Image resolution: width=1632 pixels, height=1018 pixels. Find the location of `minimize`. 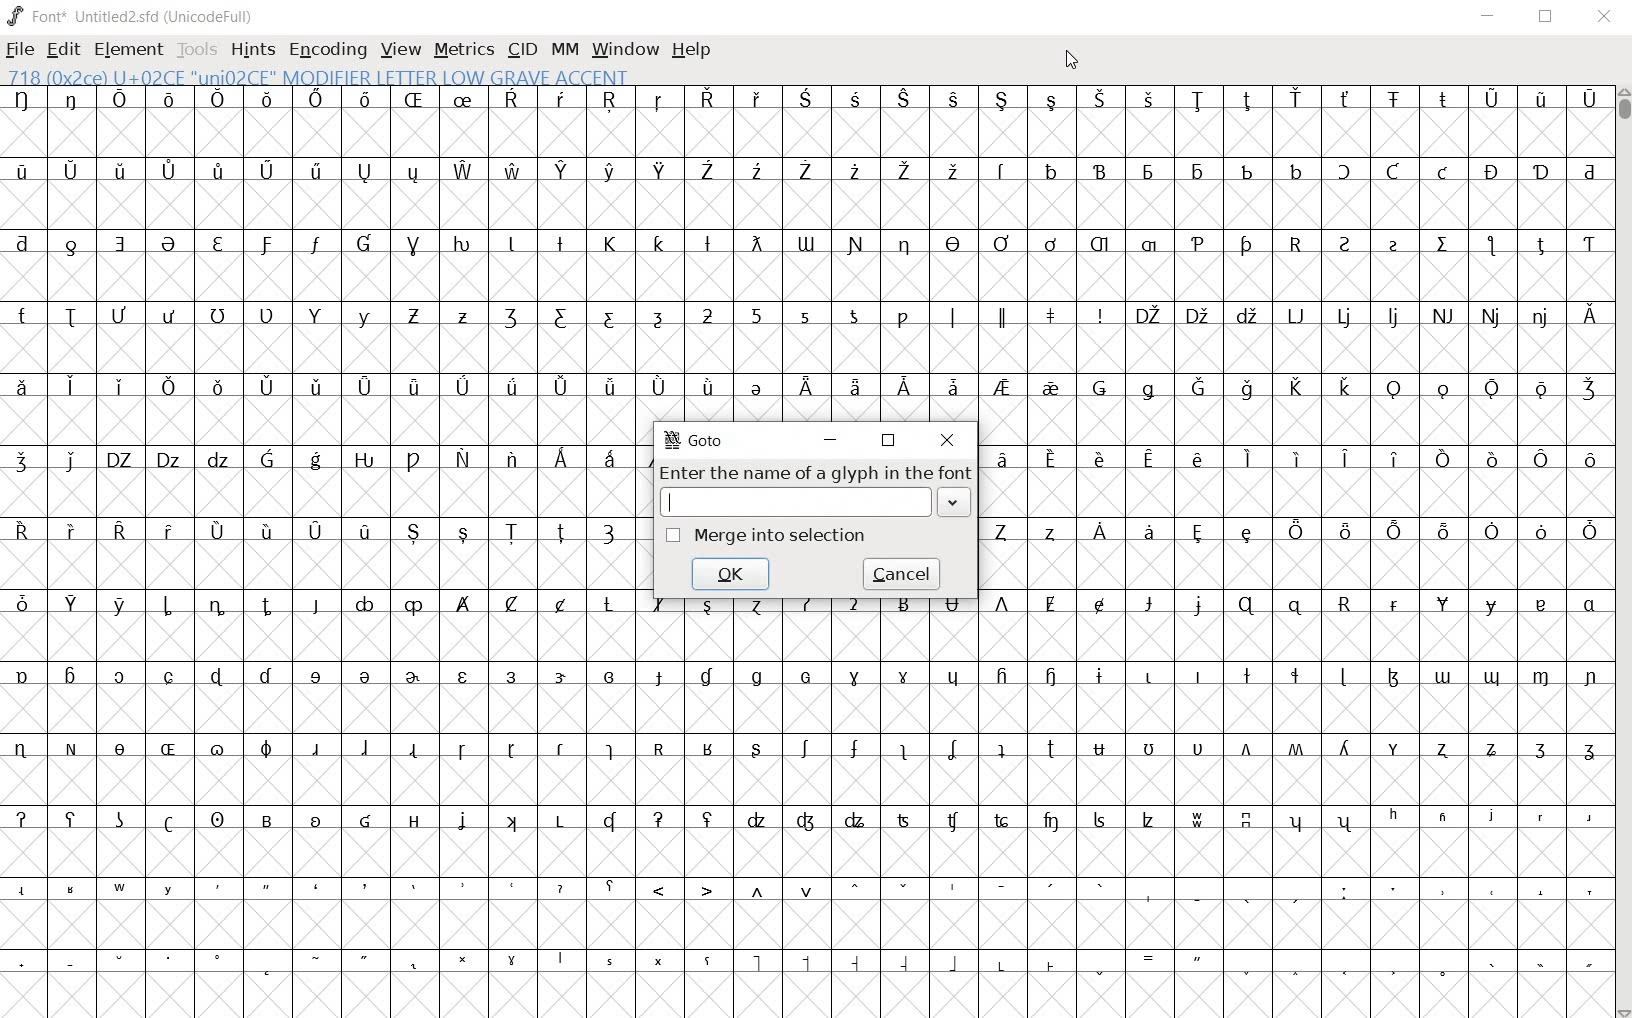

minimize is located at coordinates (832, 441).